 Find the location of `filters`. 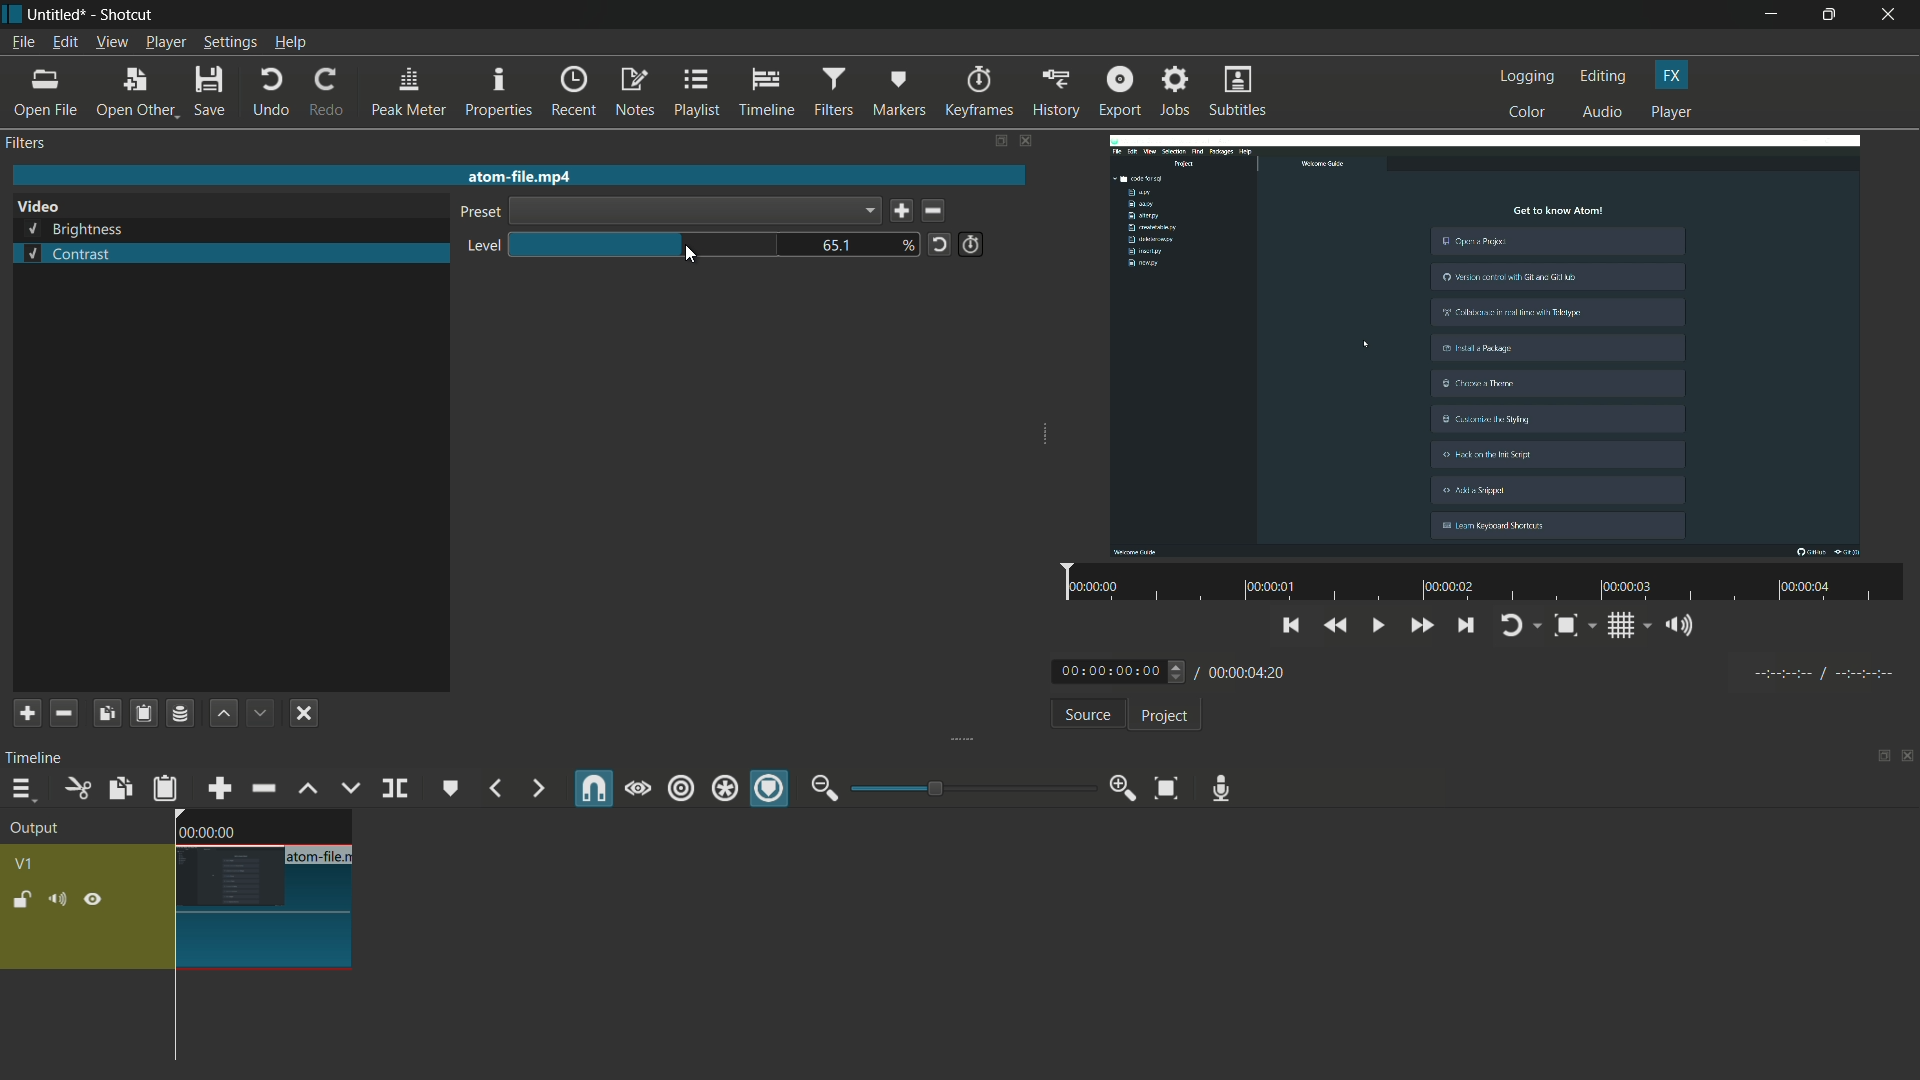

filters is located at coordinates (28, 143).